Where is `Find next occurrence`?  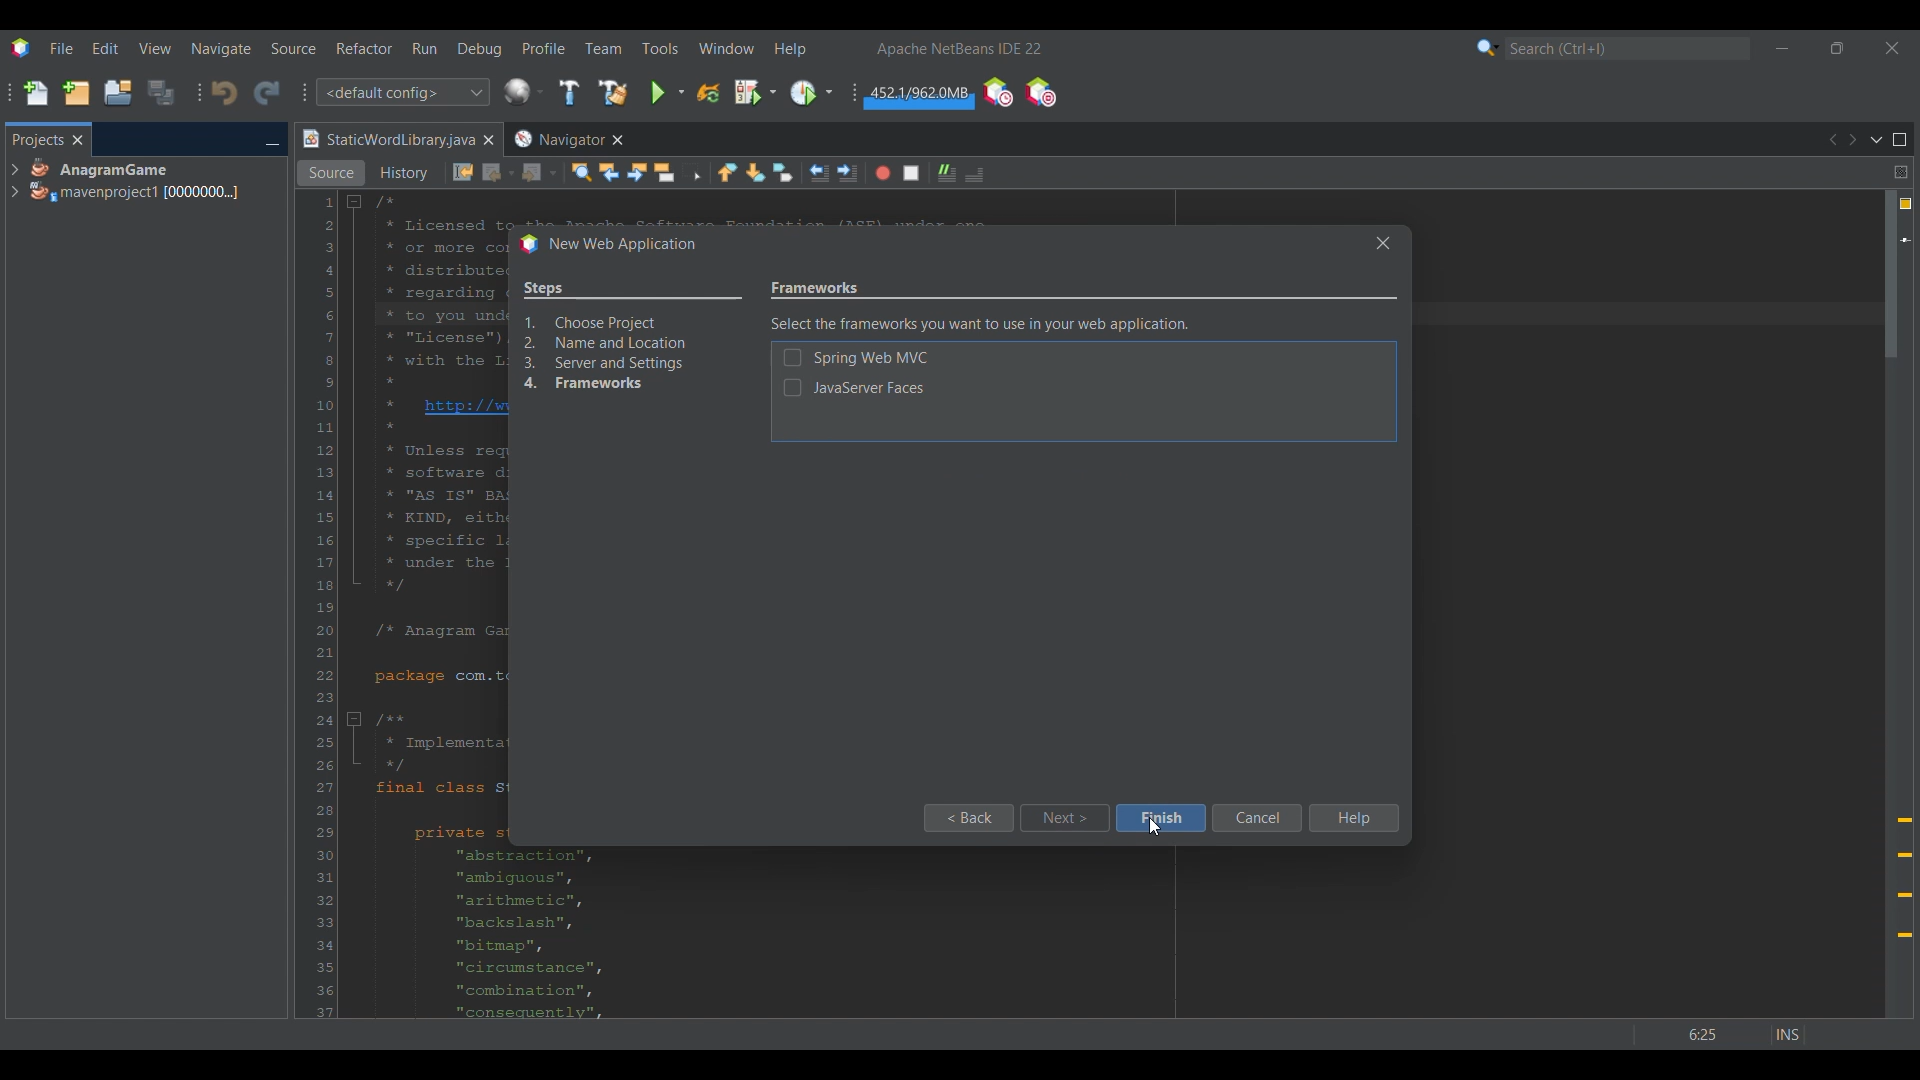
Find next occurrence is located at coordinates (637, 172).